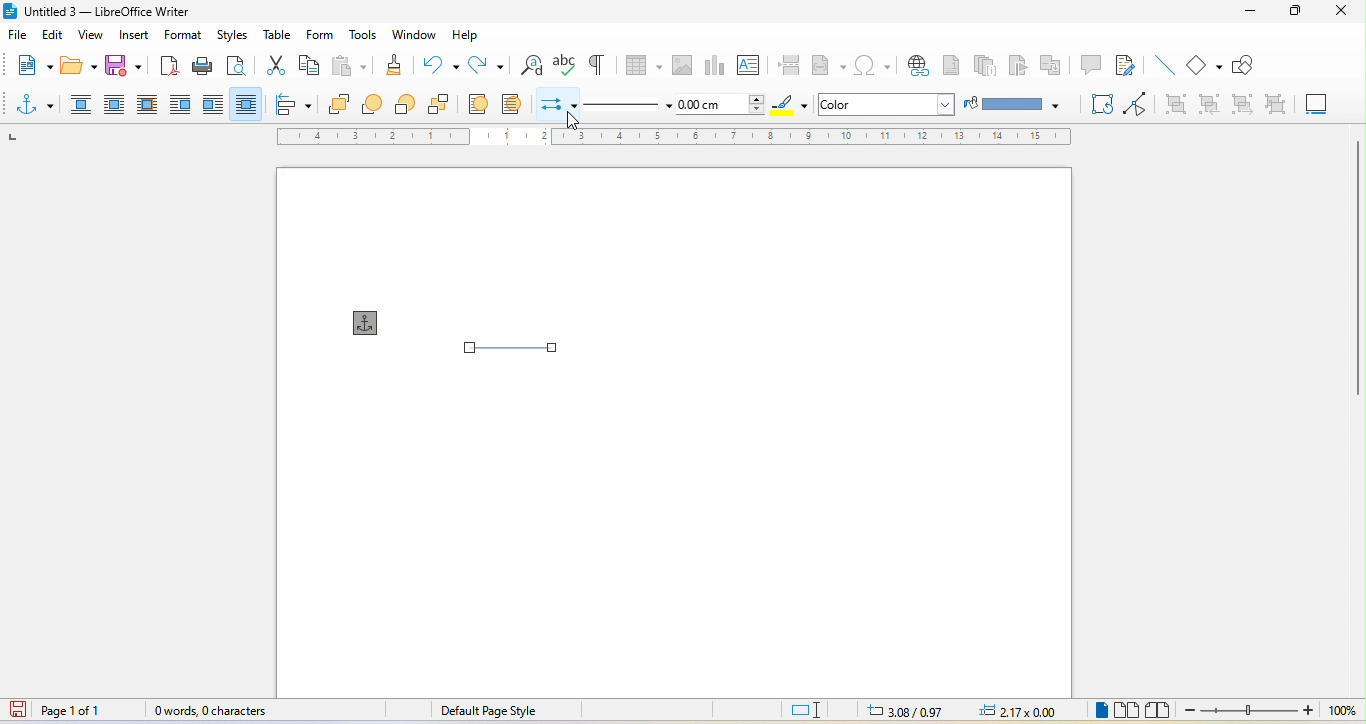  Describe the element at coordinates (377, 105) in the screenshot. I see `forward one` at that location.